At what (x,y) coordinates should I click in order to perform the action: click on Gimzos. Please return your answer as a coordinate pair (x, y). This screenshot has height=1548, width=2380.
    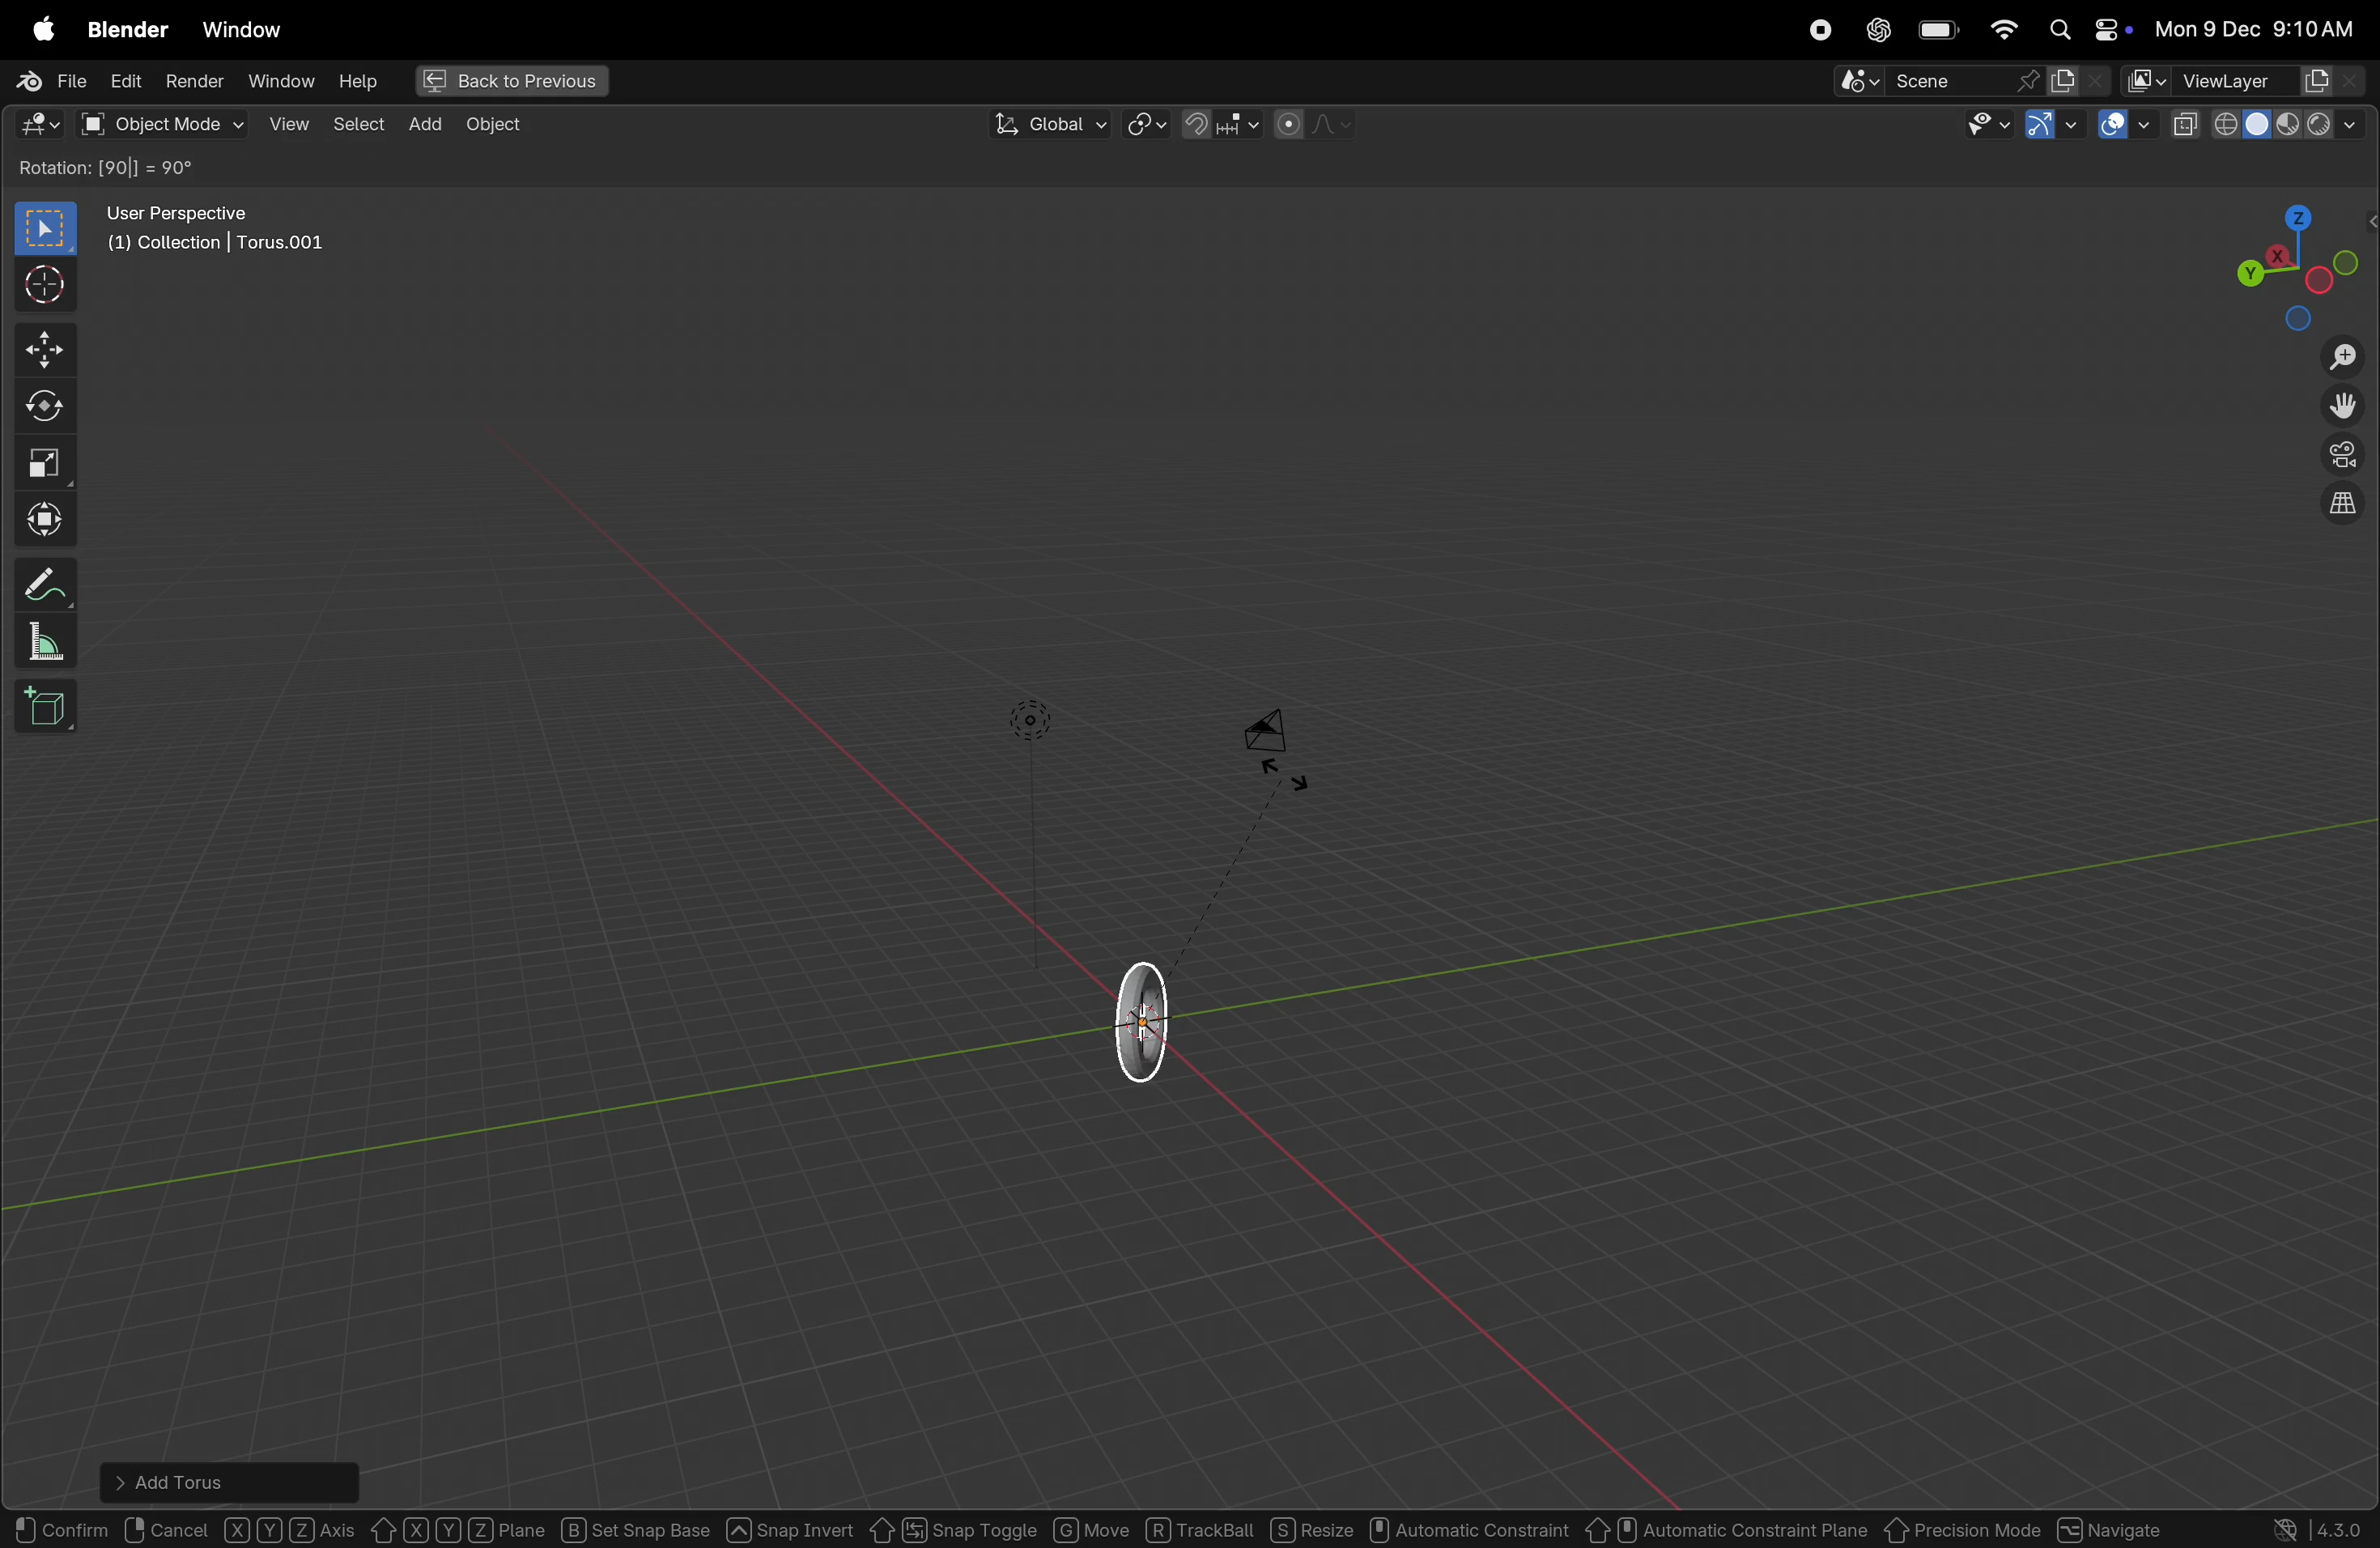
    Looking at the image, I should click on (2050, 126).